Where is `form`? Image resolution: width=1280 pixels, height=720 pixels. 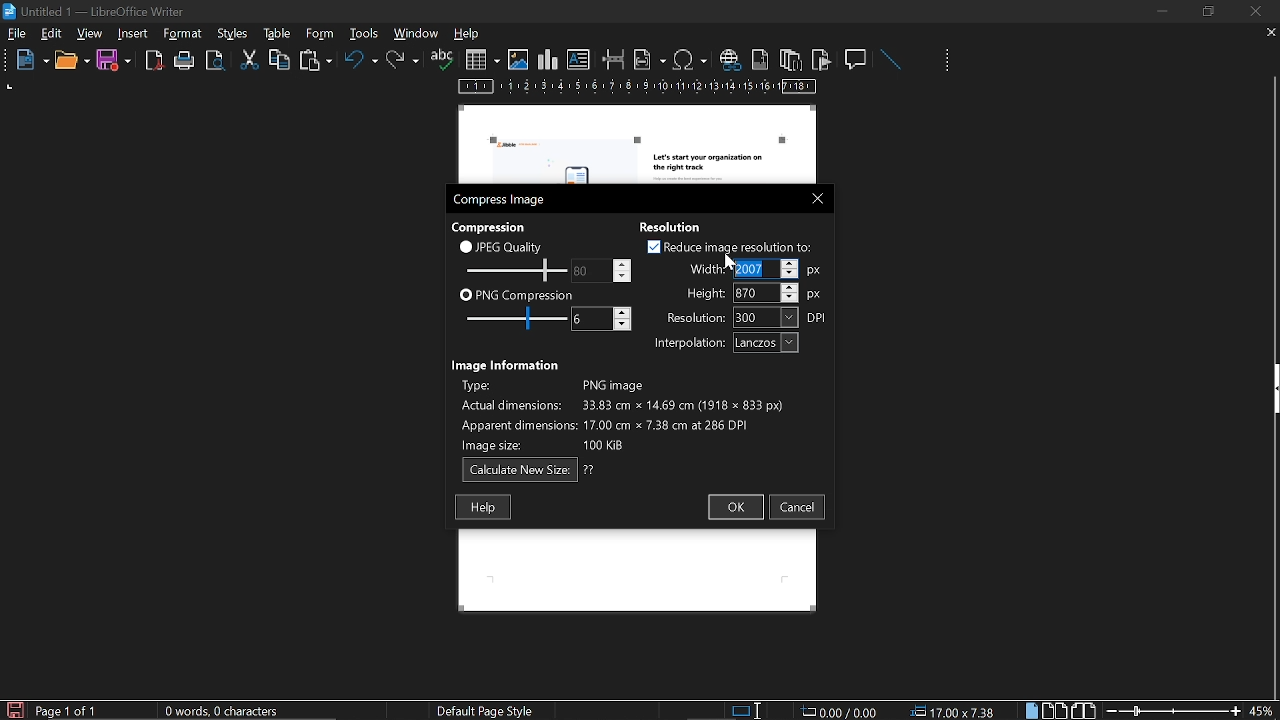 form is located at coordinates (366, 33).